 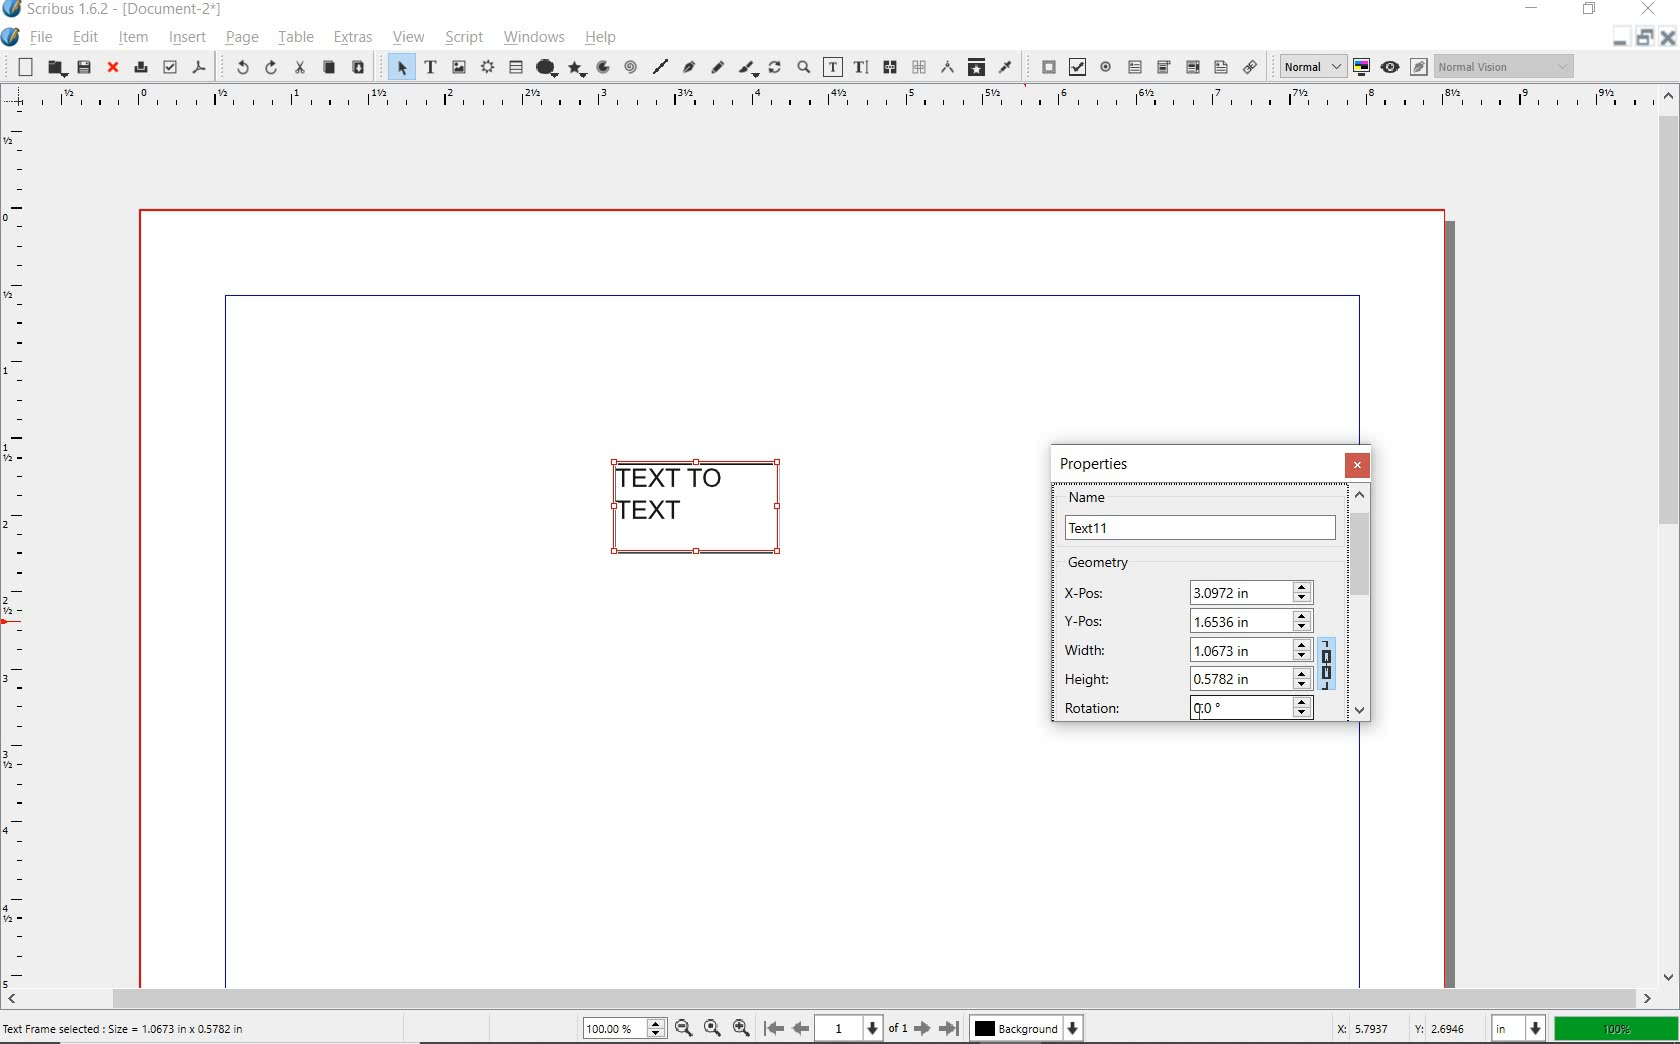 What do you see at coordinates (688, 66) in the screenshot?
I see `Bezier curve` at bounding box center [688, 66].